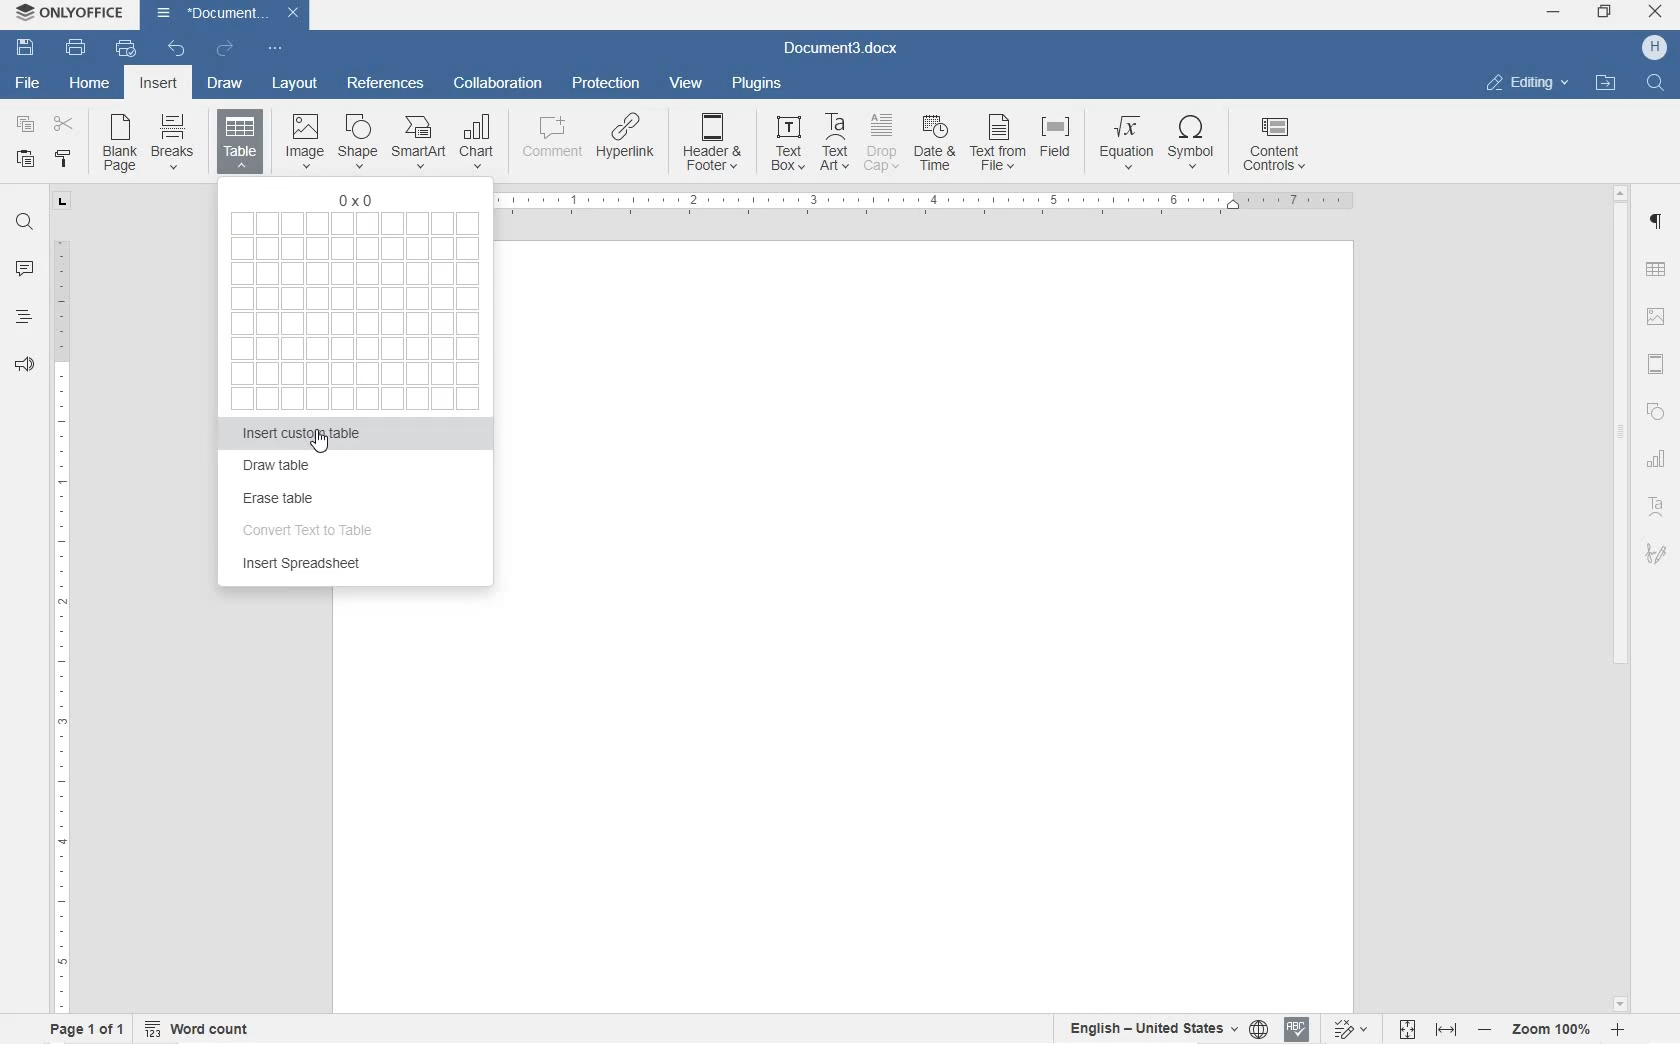 The height and width of the screenshot is (1044, 1680). What do you see at coordinates (23, 225) in the screenshot?
I see `FIND` at bounding box center [23, 225].